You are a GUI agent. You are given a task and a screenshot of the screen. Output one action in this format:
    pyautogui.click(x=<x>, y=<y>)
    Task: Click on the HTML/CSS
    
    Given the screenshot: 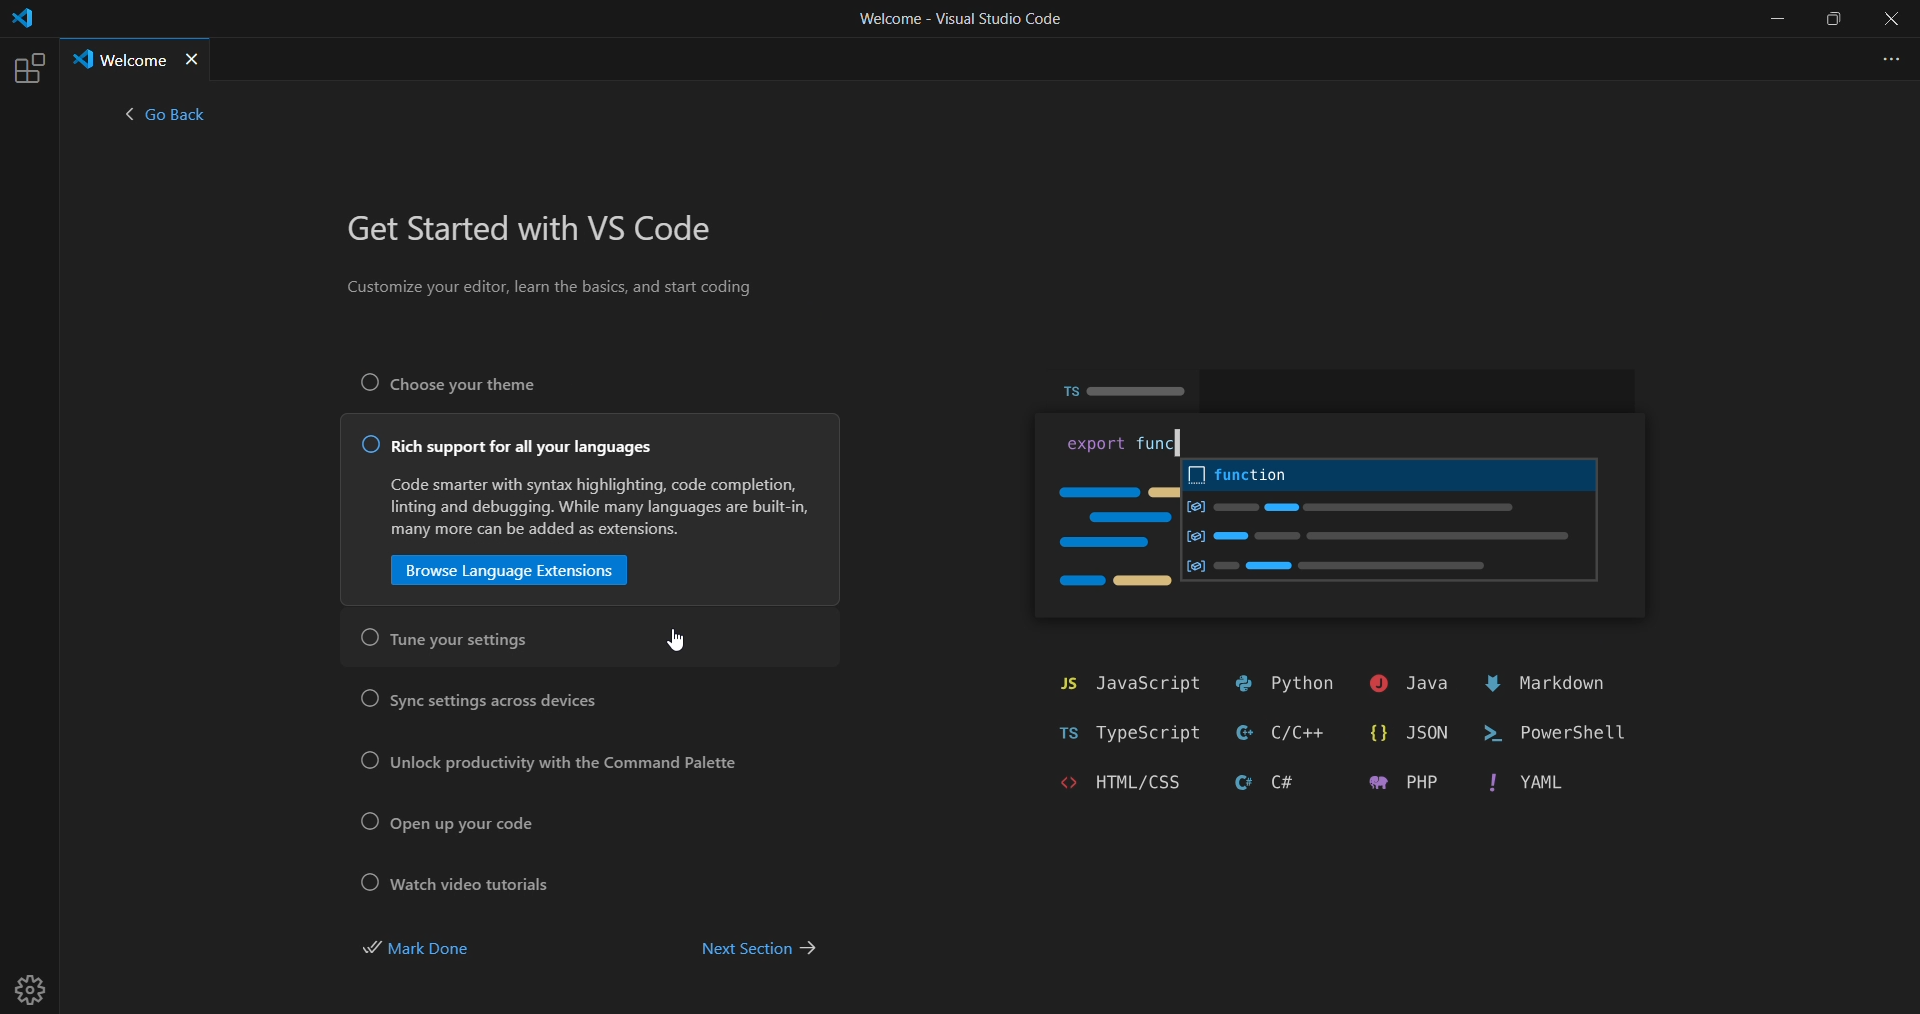 What is the action you would take?
    pyautogui.click(x=1095, y=783)
    